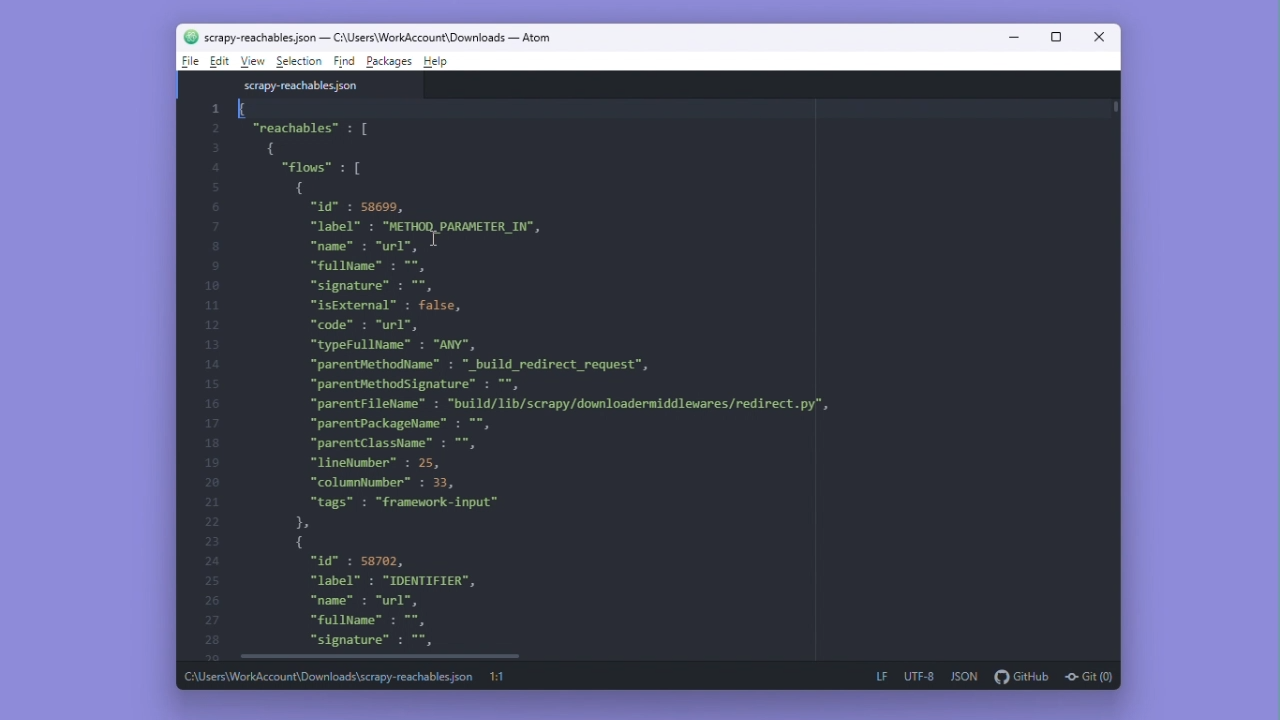  I want to click on Minimise, so click(1011, 36).